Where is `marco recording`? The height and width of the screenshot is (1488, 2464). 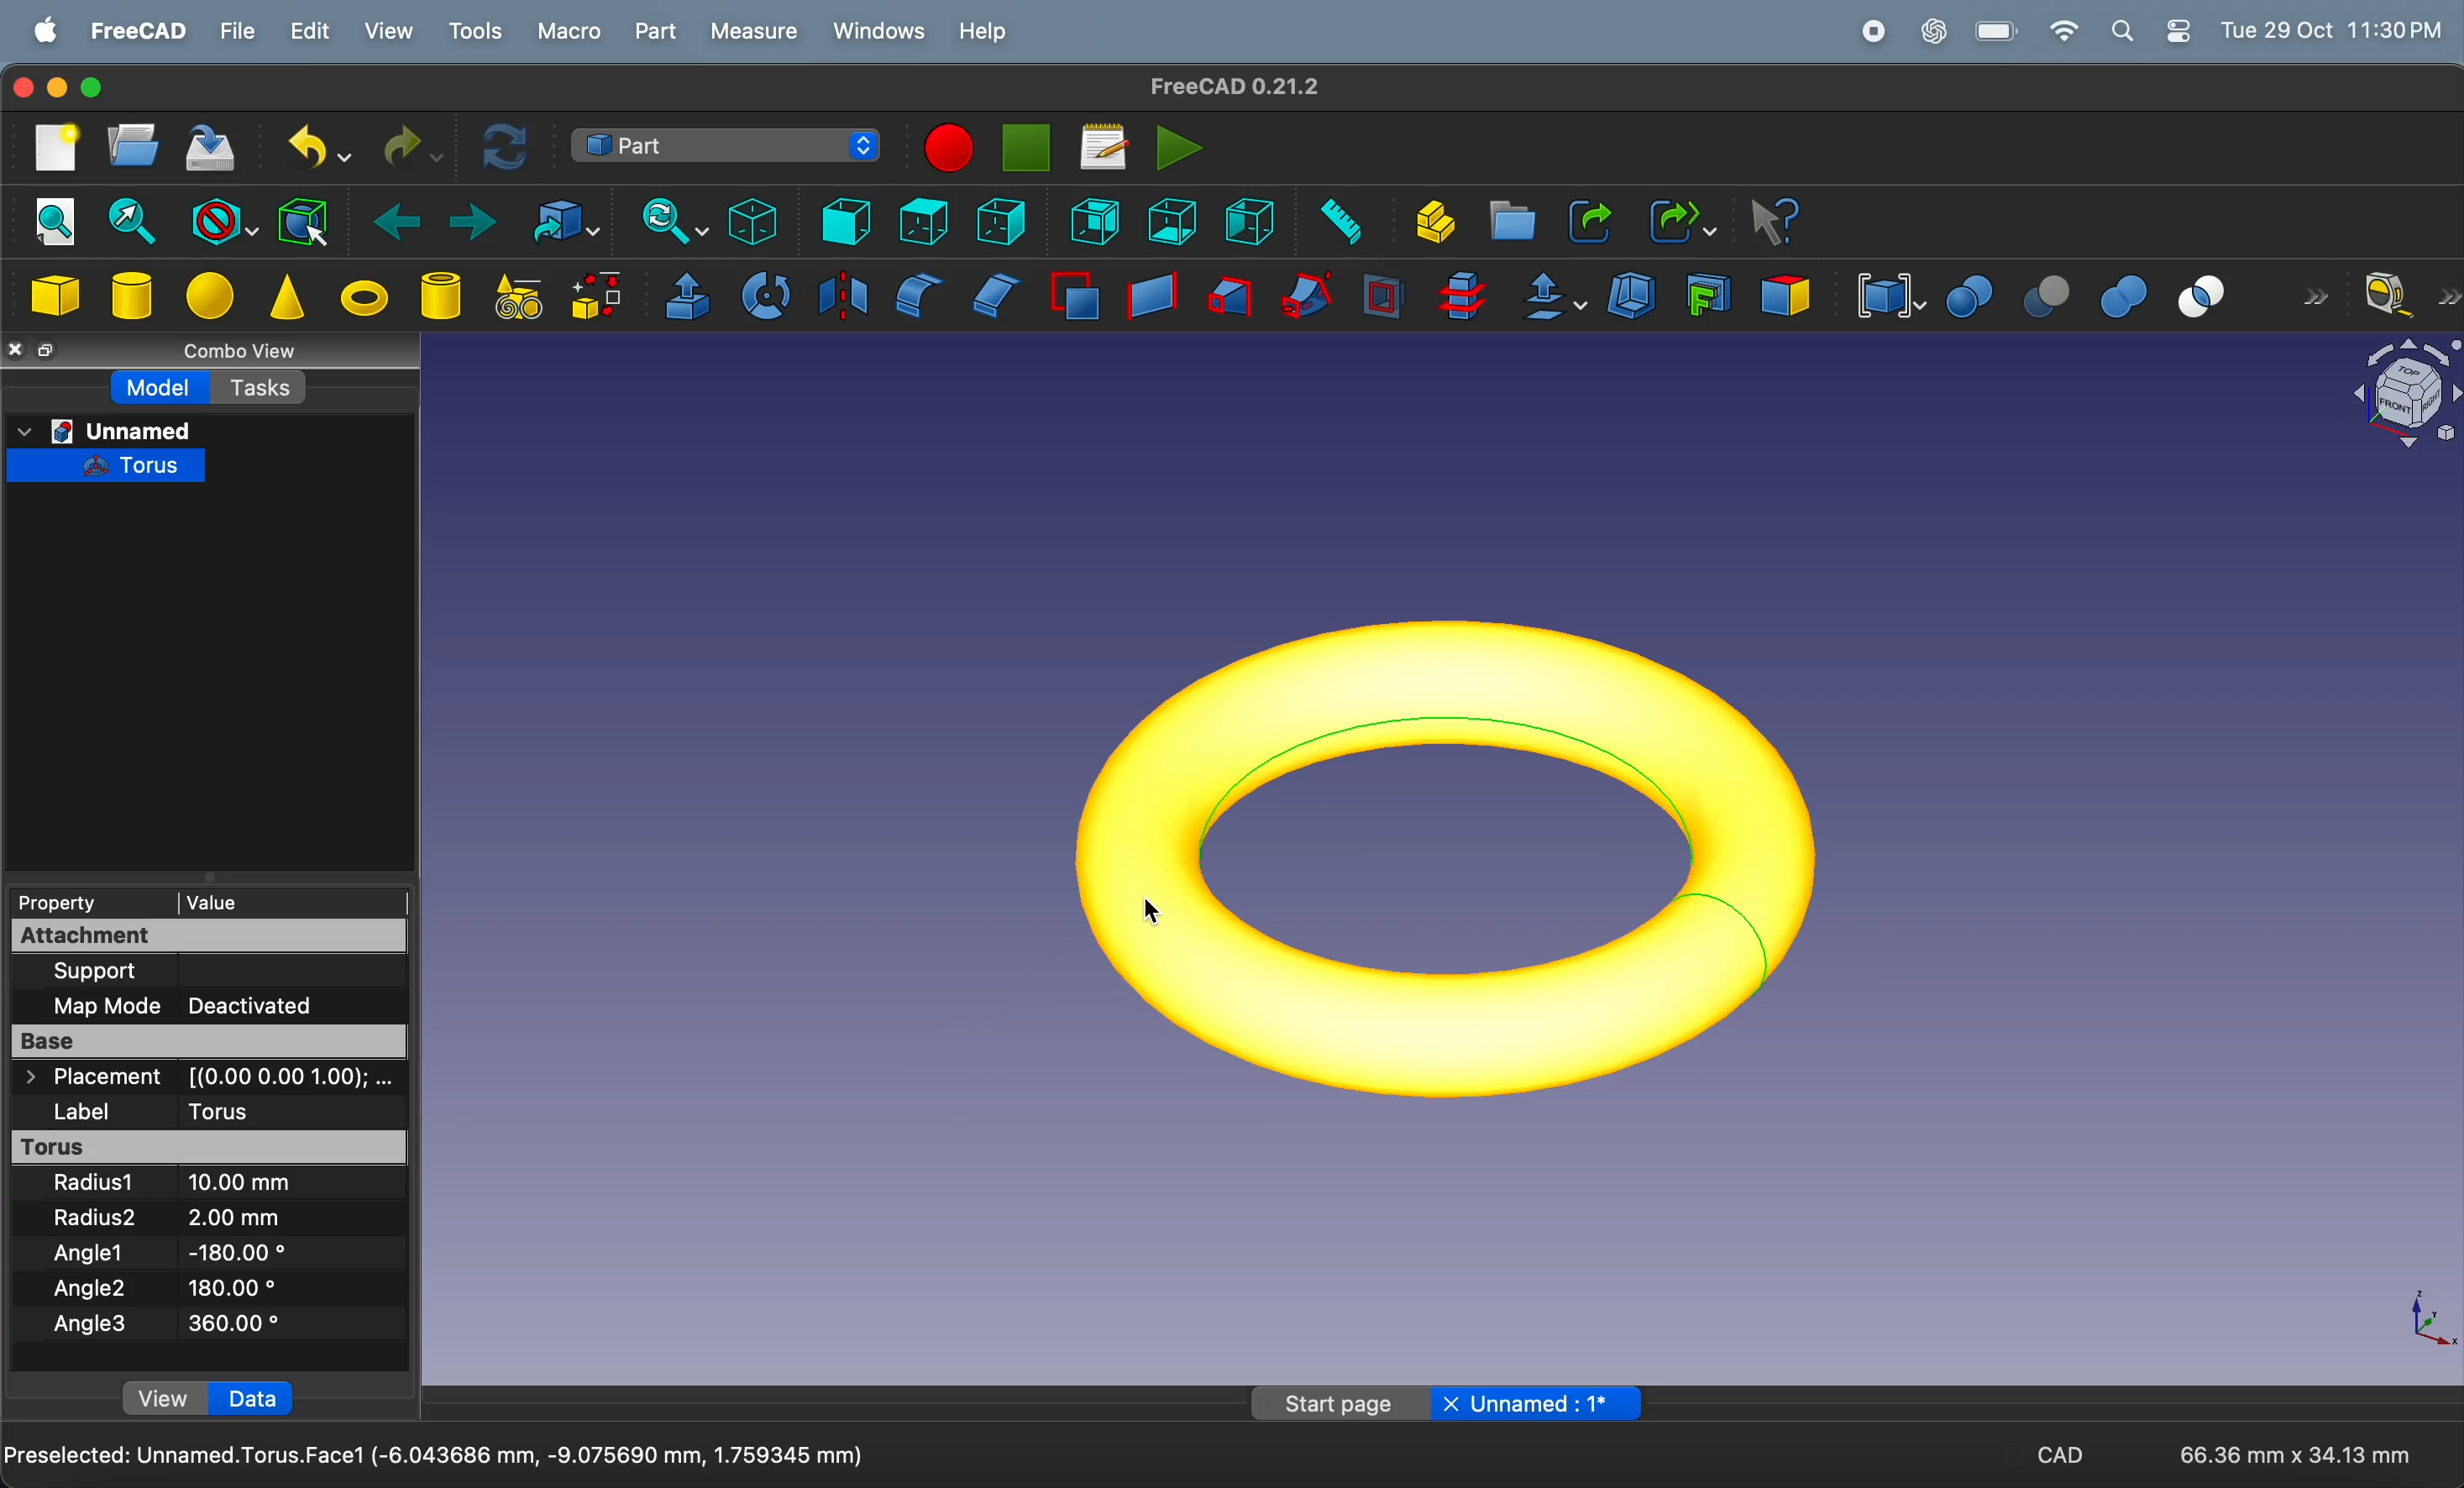 marco recording is located at coordinates (949, 148).